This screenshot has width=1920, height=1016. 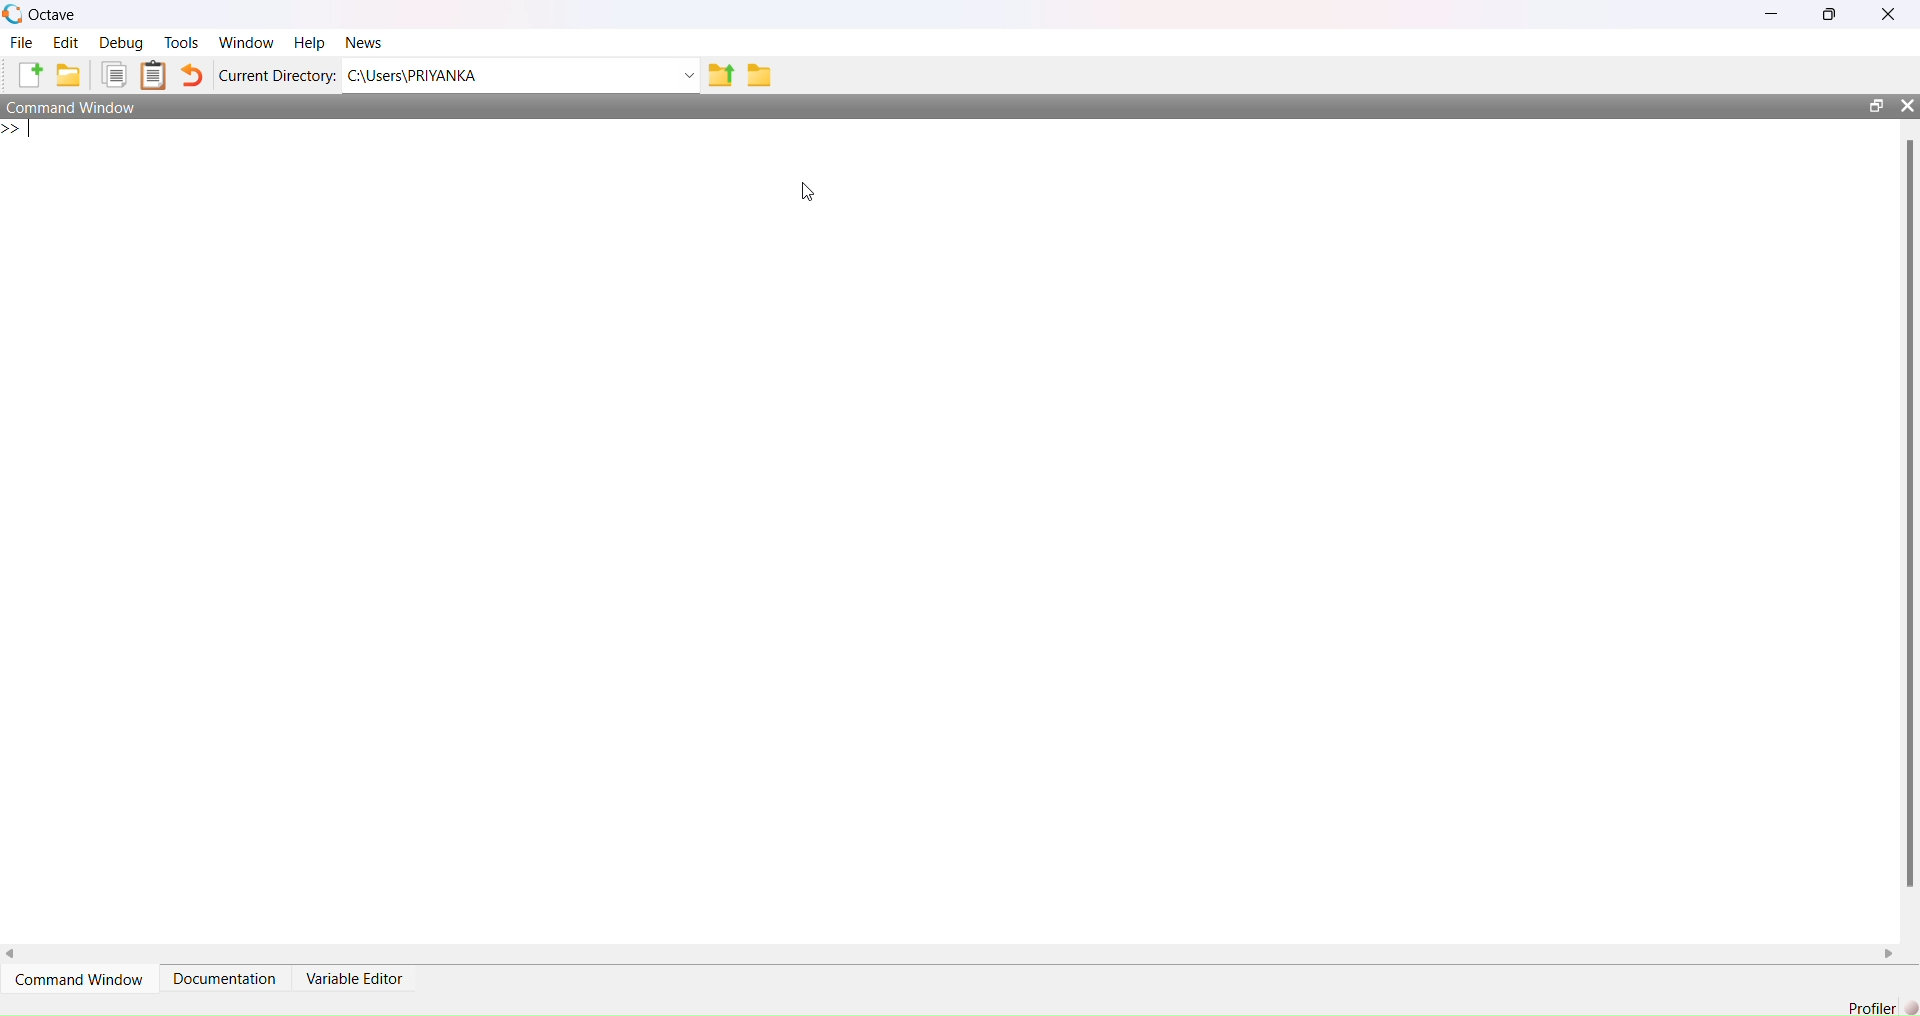 What do you see at coordinates (20, 42) in the screenshot?
I see `File` at bounding box center [20, 42].